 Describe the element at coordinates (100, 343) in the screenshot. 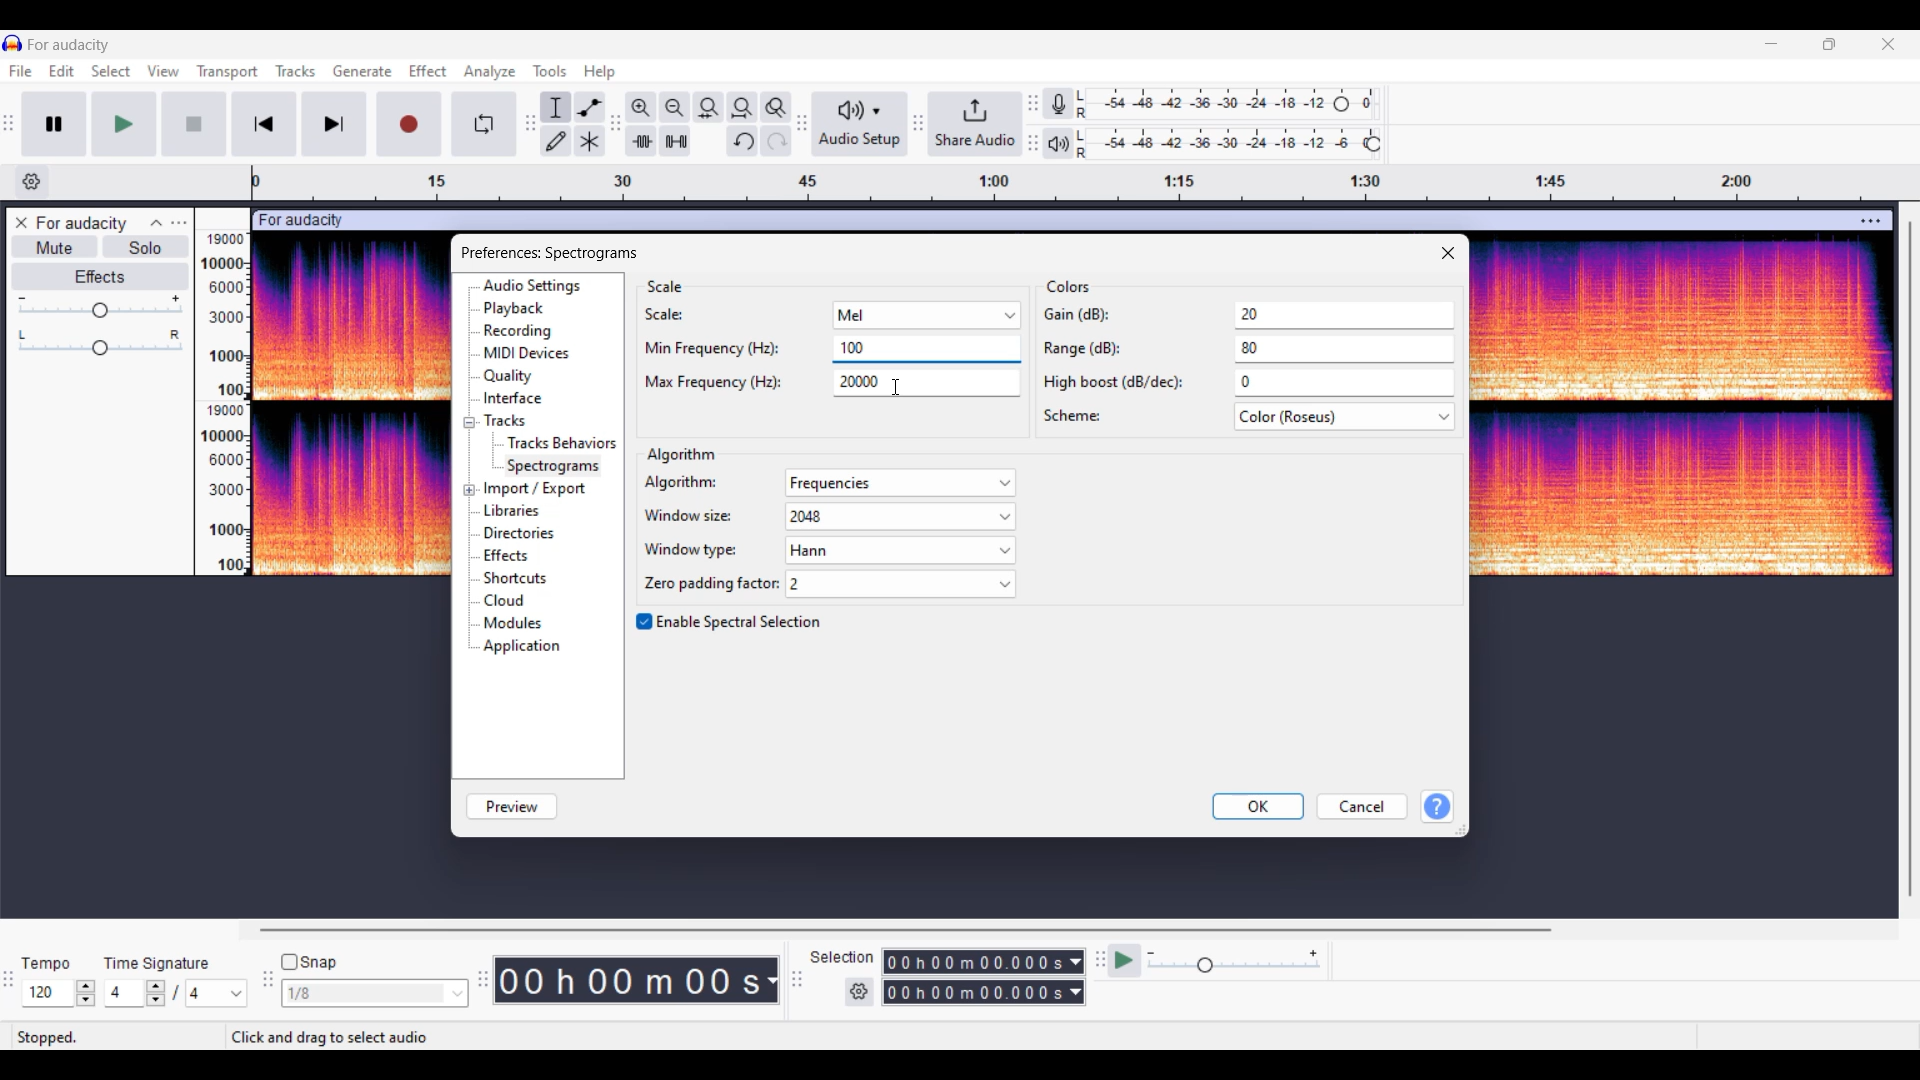

I see `Pan slider` at that location.